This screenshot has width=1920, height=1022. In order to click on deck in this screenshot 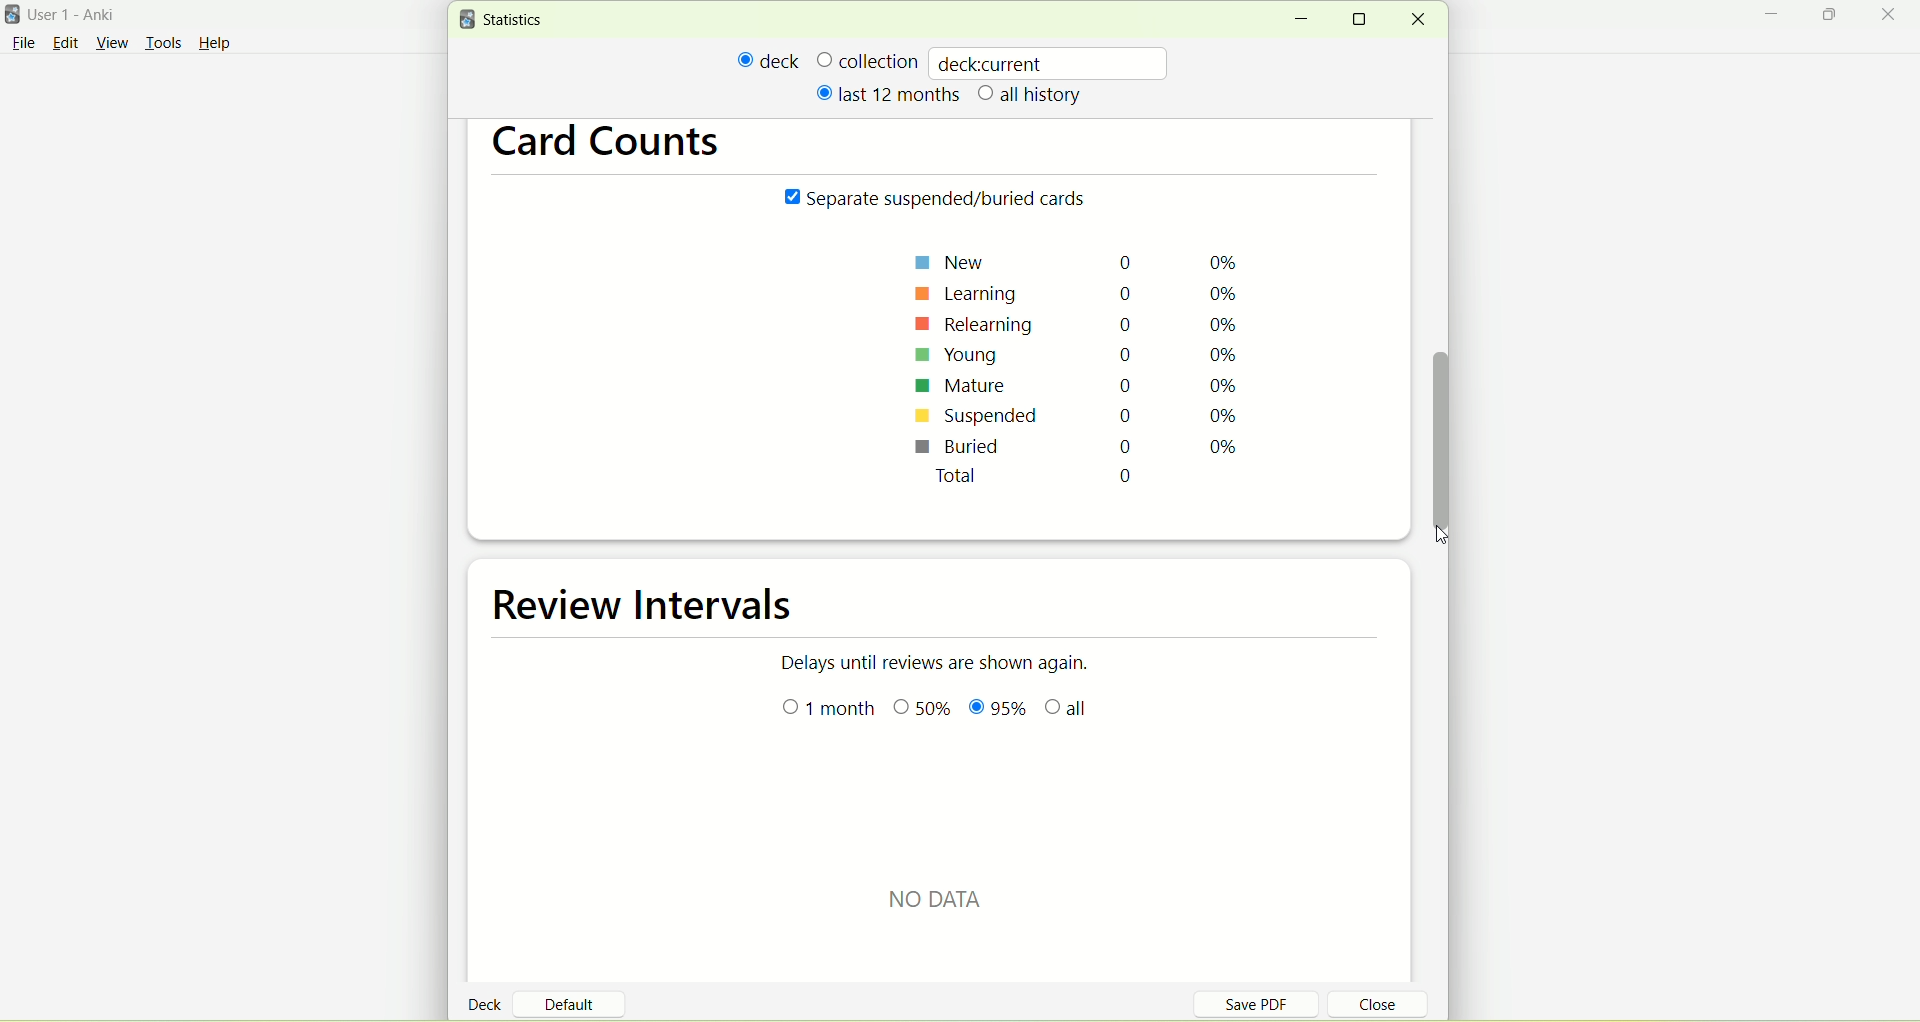, I will do `click(488, 1003)`.